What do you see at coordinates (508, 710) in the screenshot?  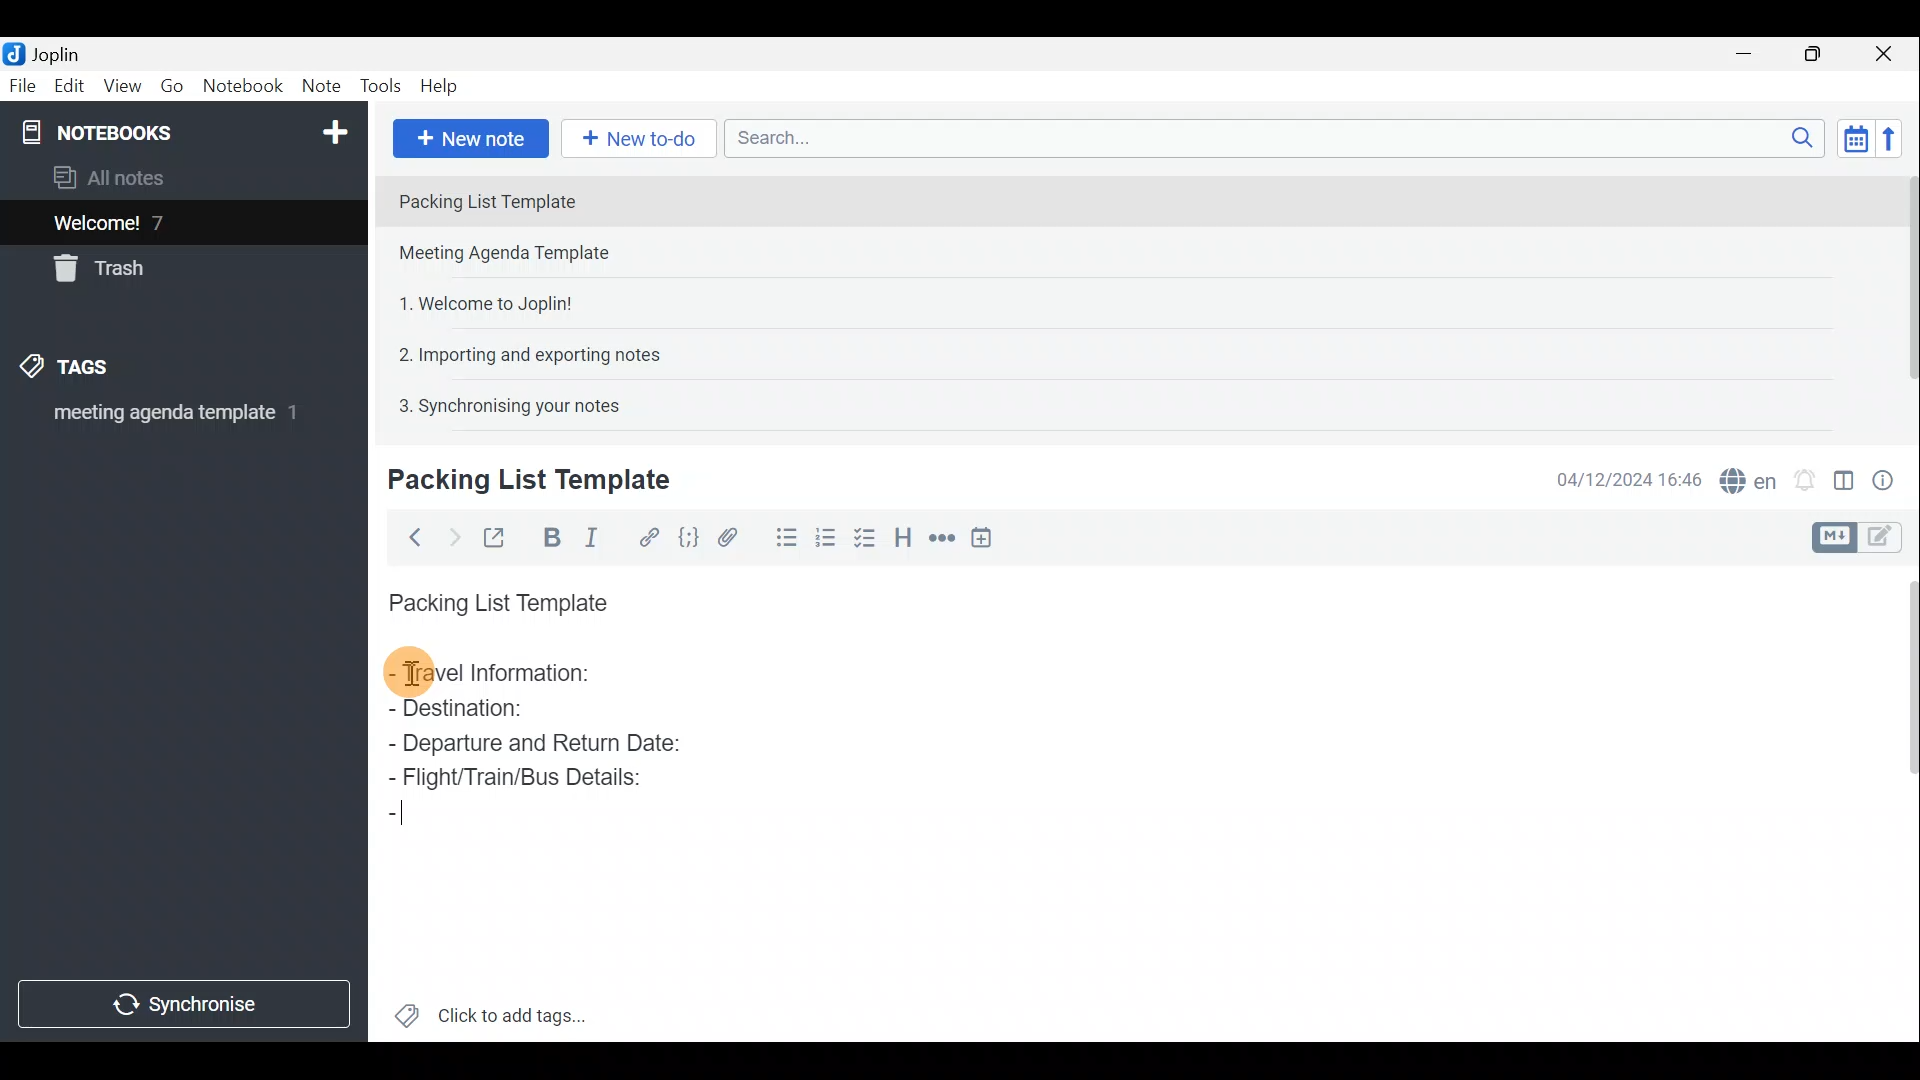 I see `Destination:` at bounding box center [508, 710].